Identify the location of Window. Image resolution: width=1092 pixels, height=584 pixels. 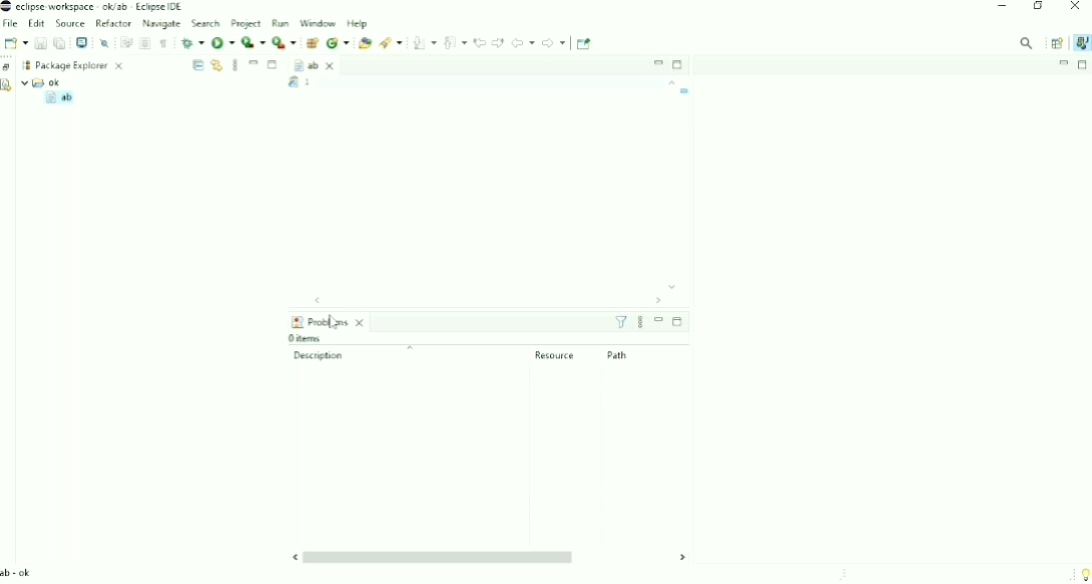
(317, 23).